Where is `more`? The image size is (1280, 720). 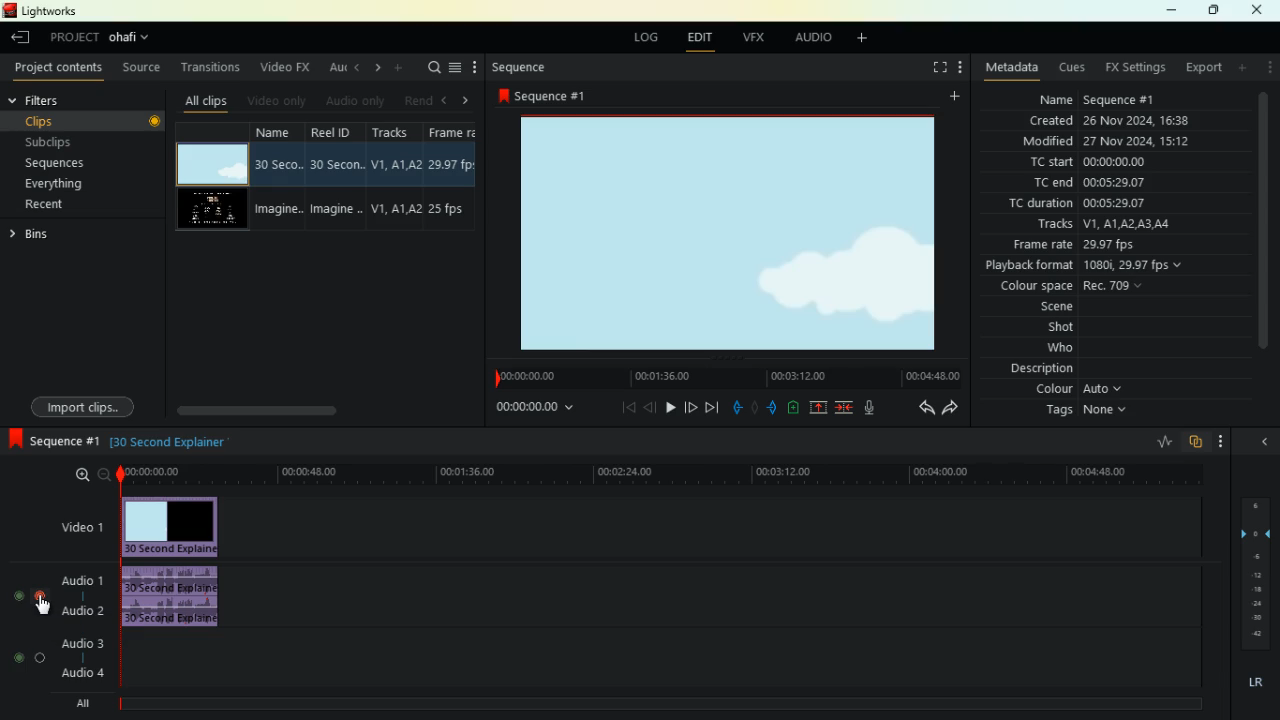 more is located at coordinates (957, 67).